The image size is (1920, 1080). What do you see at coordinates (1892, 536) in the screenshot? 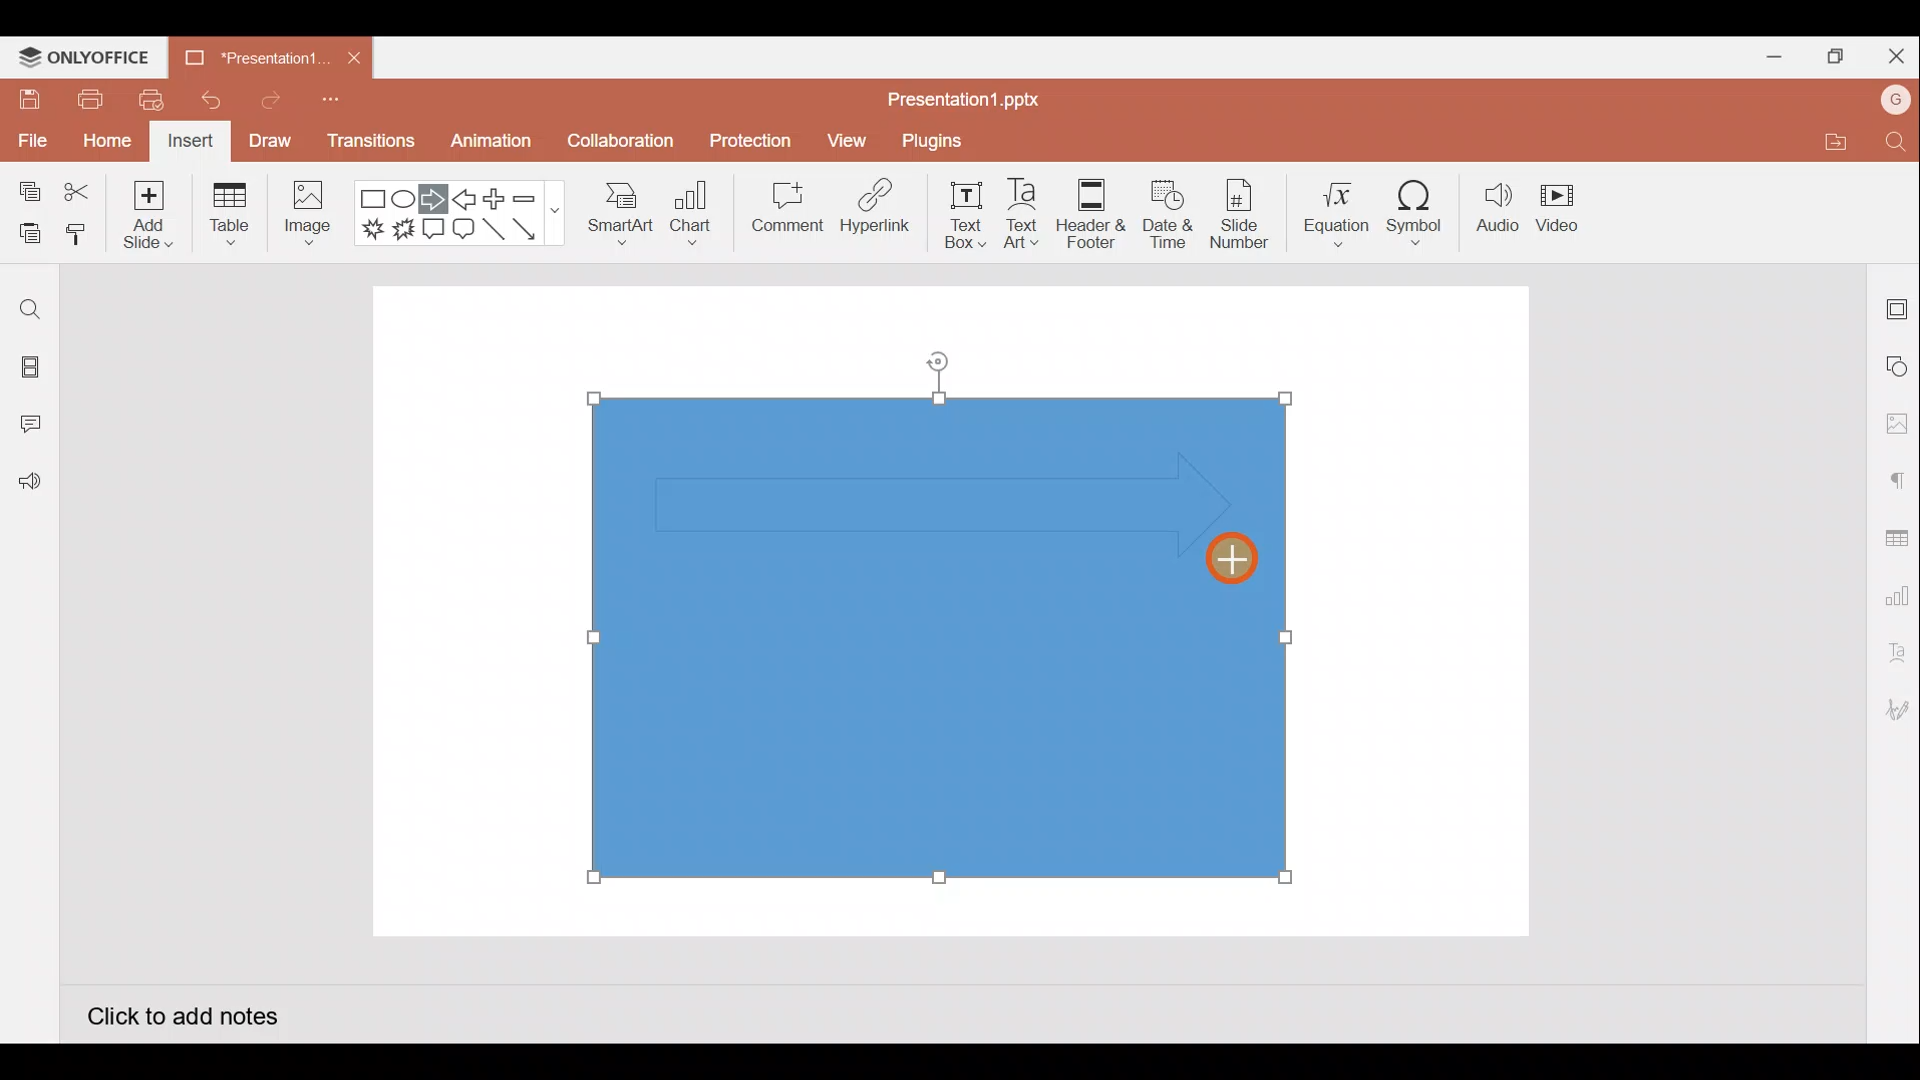
I see `Table settings` at bounding box center [1892, 536].